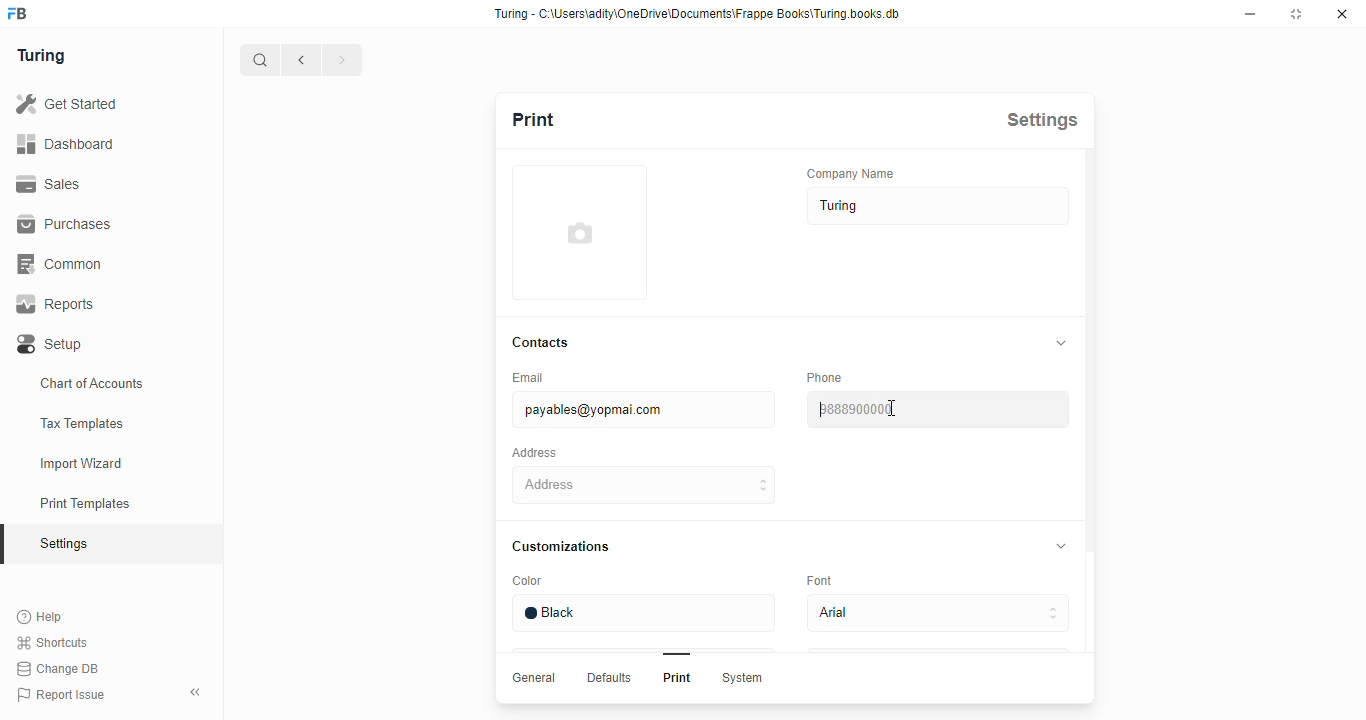 Image resolution: width=1366 pixels, height=720 pixels. Describe the element at coordinates (1253, 13) in the screenshot. I see `minimise` at that location.